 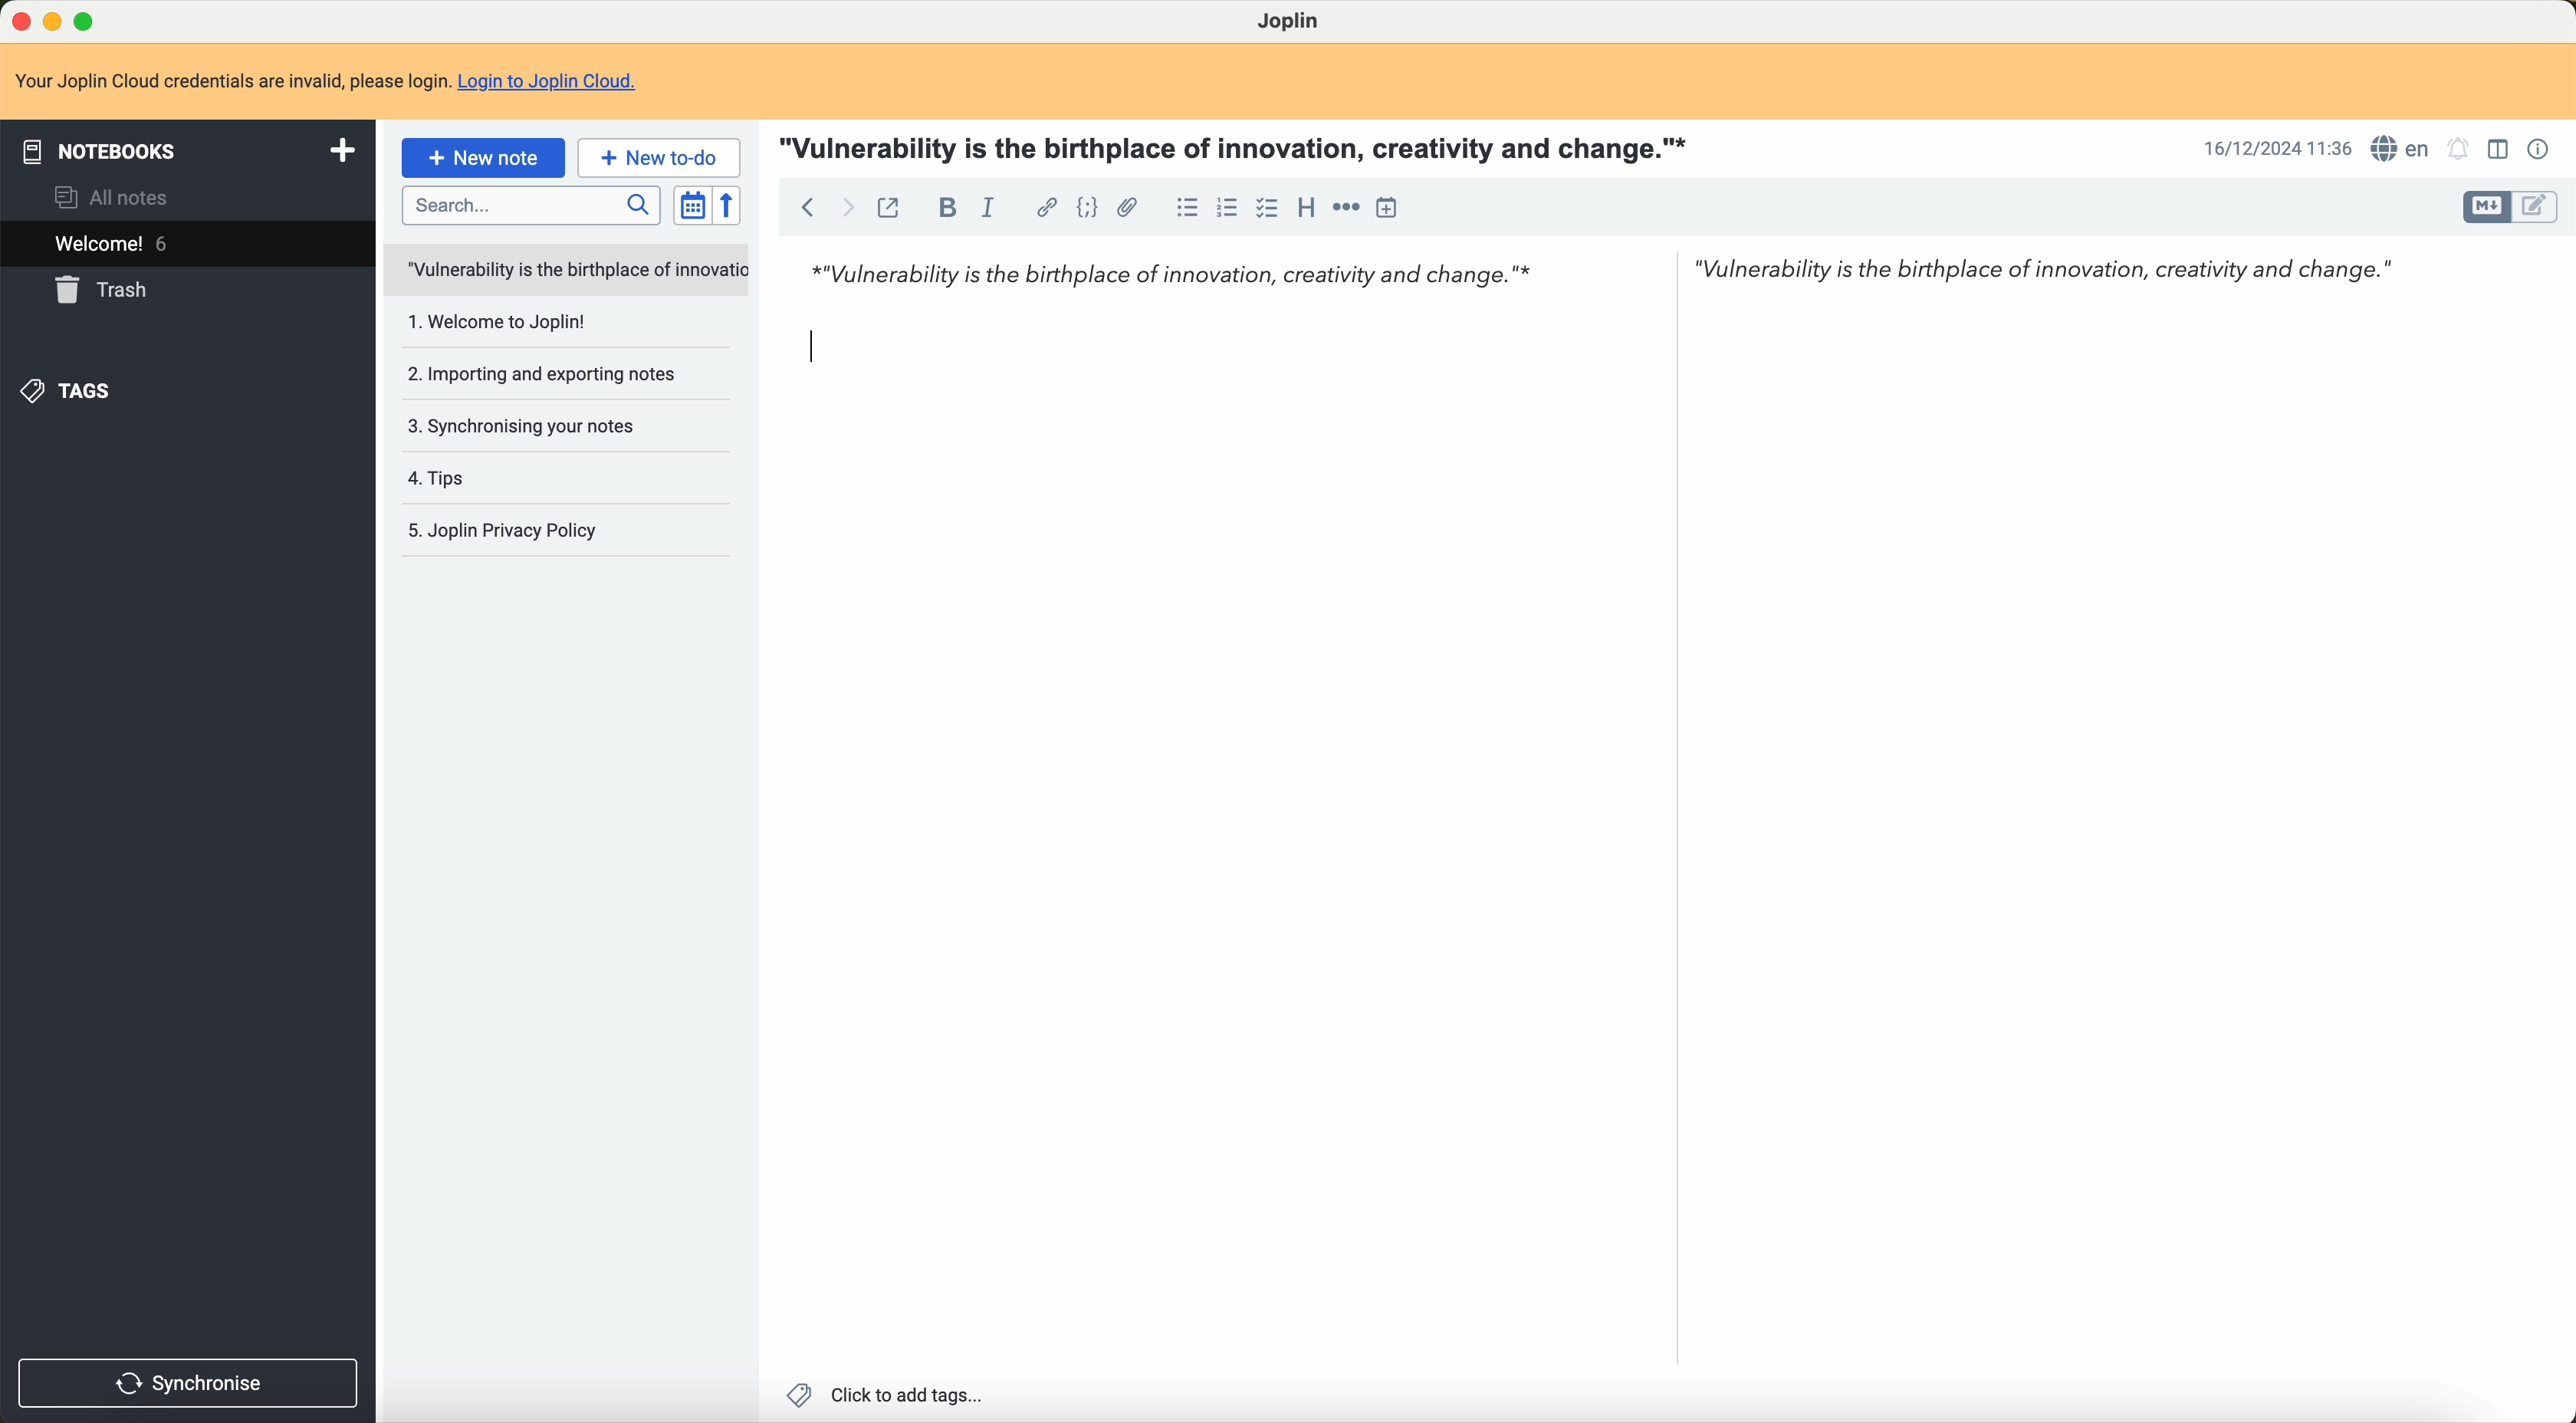 I want to click on set alarm, so click(x=2462, y=150).